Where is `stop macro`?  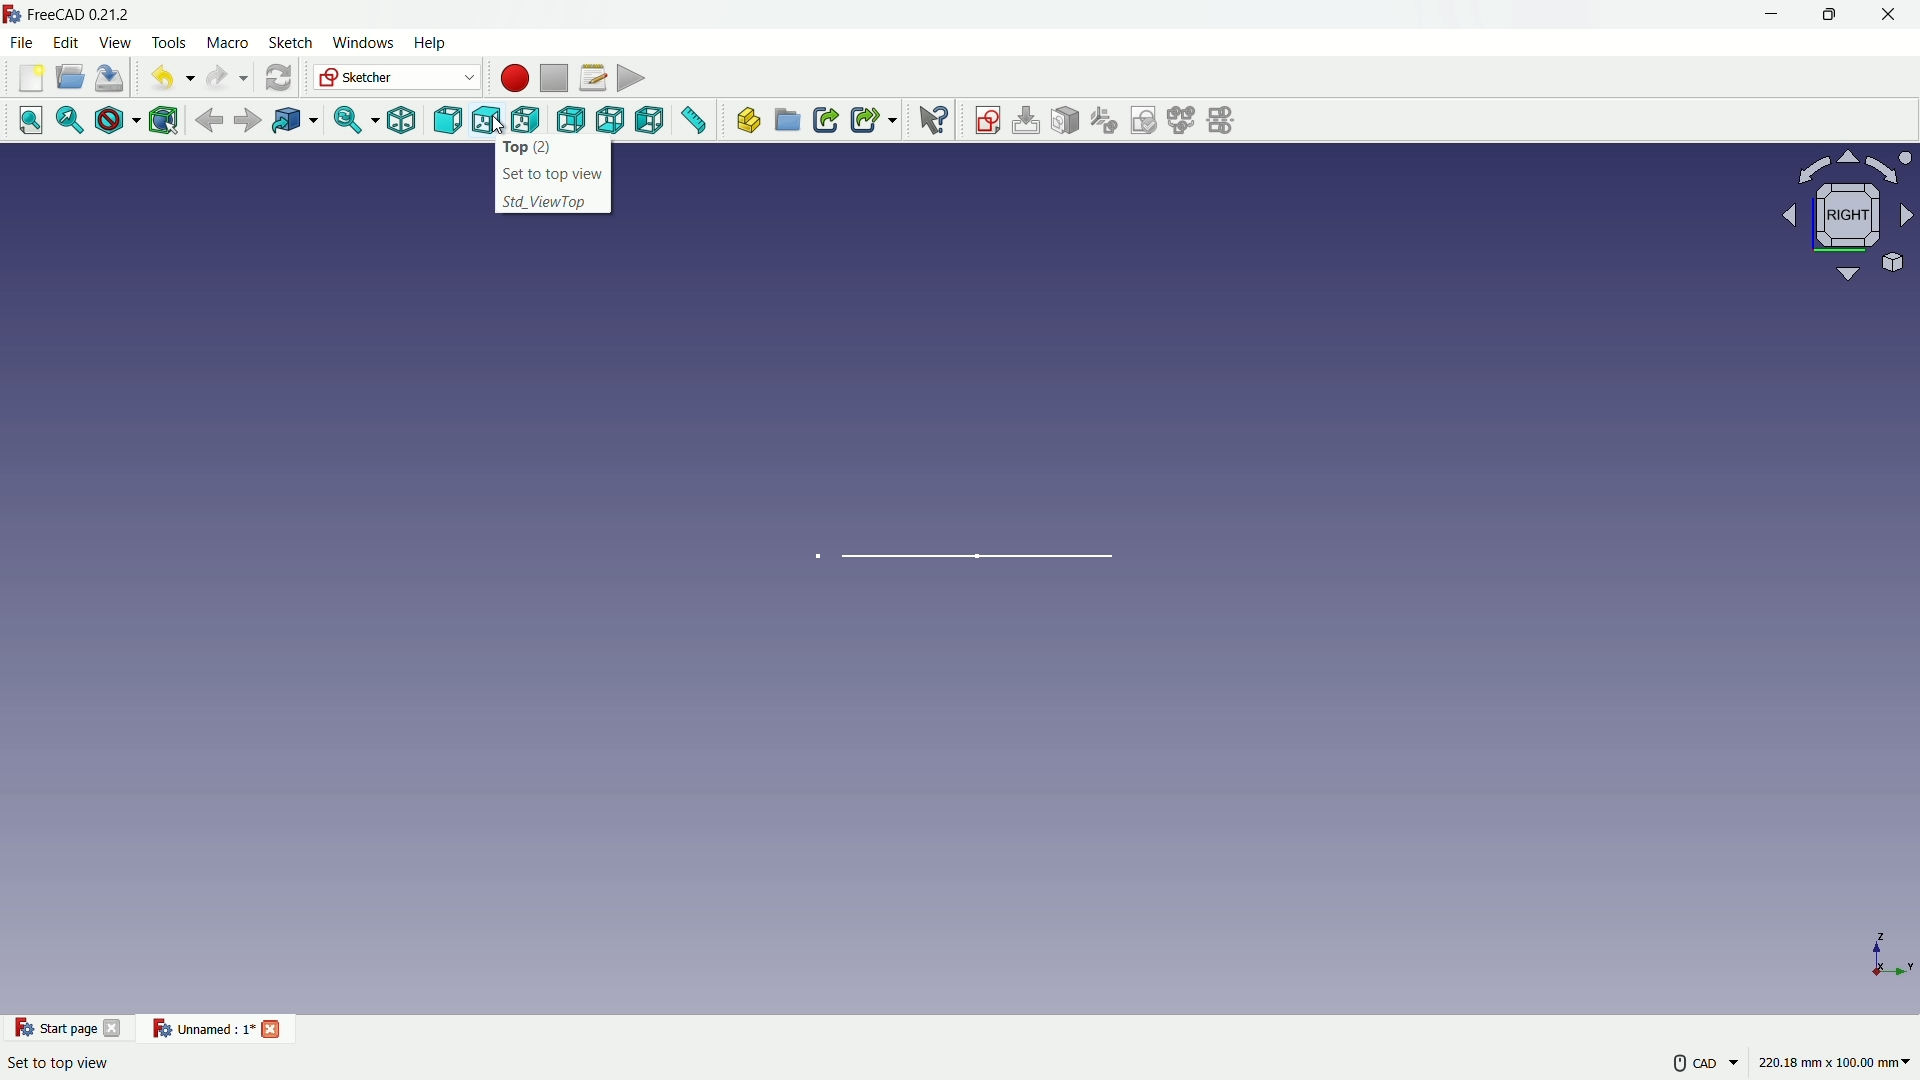
stop macro is located at coordinates (553, 76).